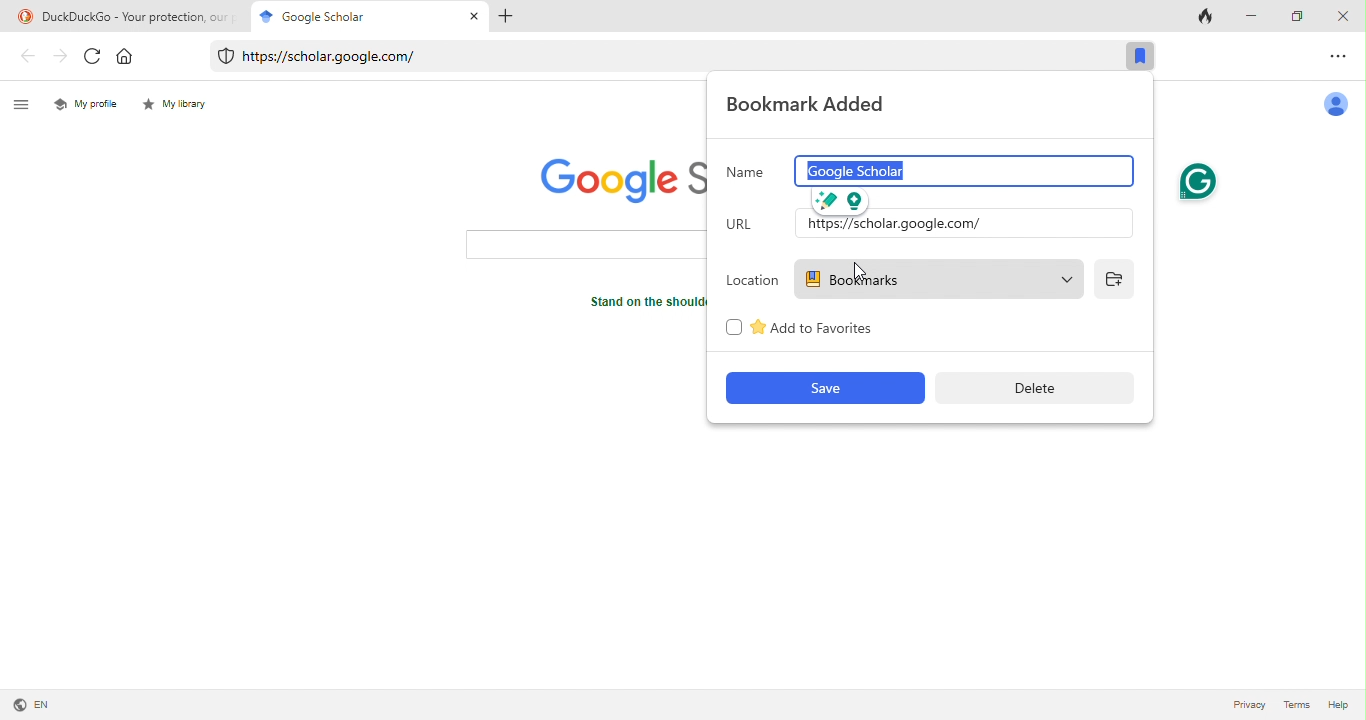  I want to click on text, so click(639, 306).